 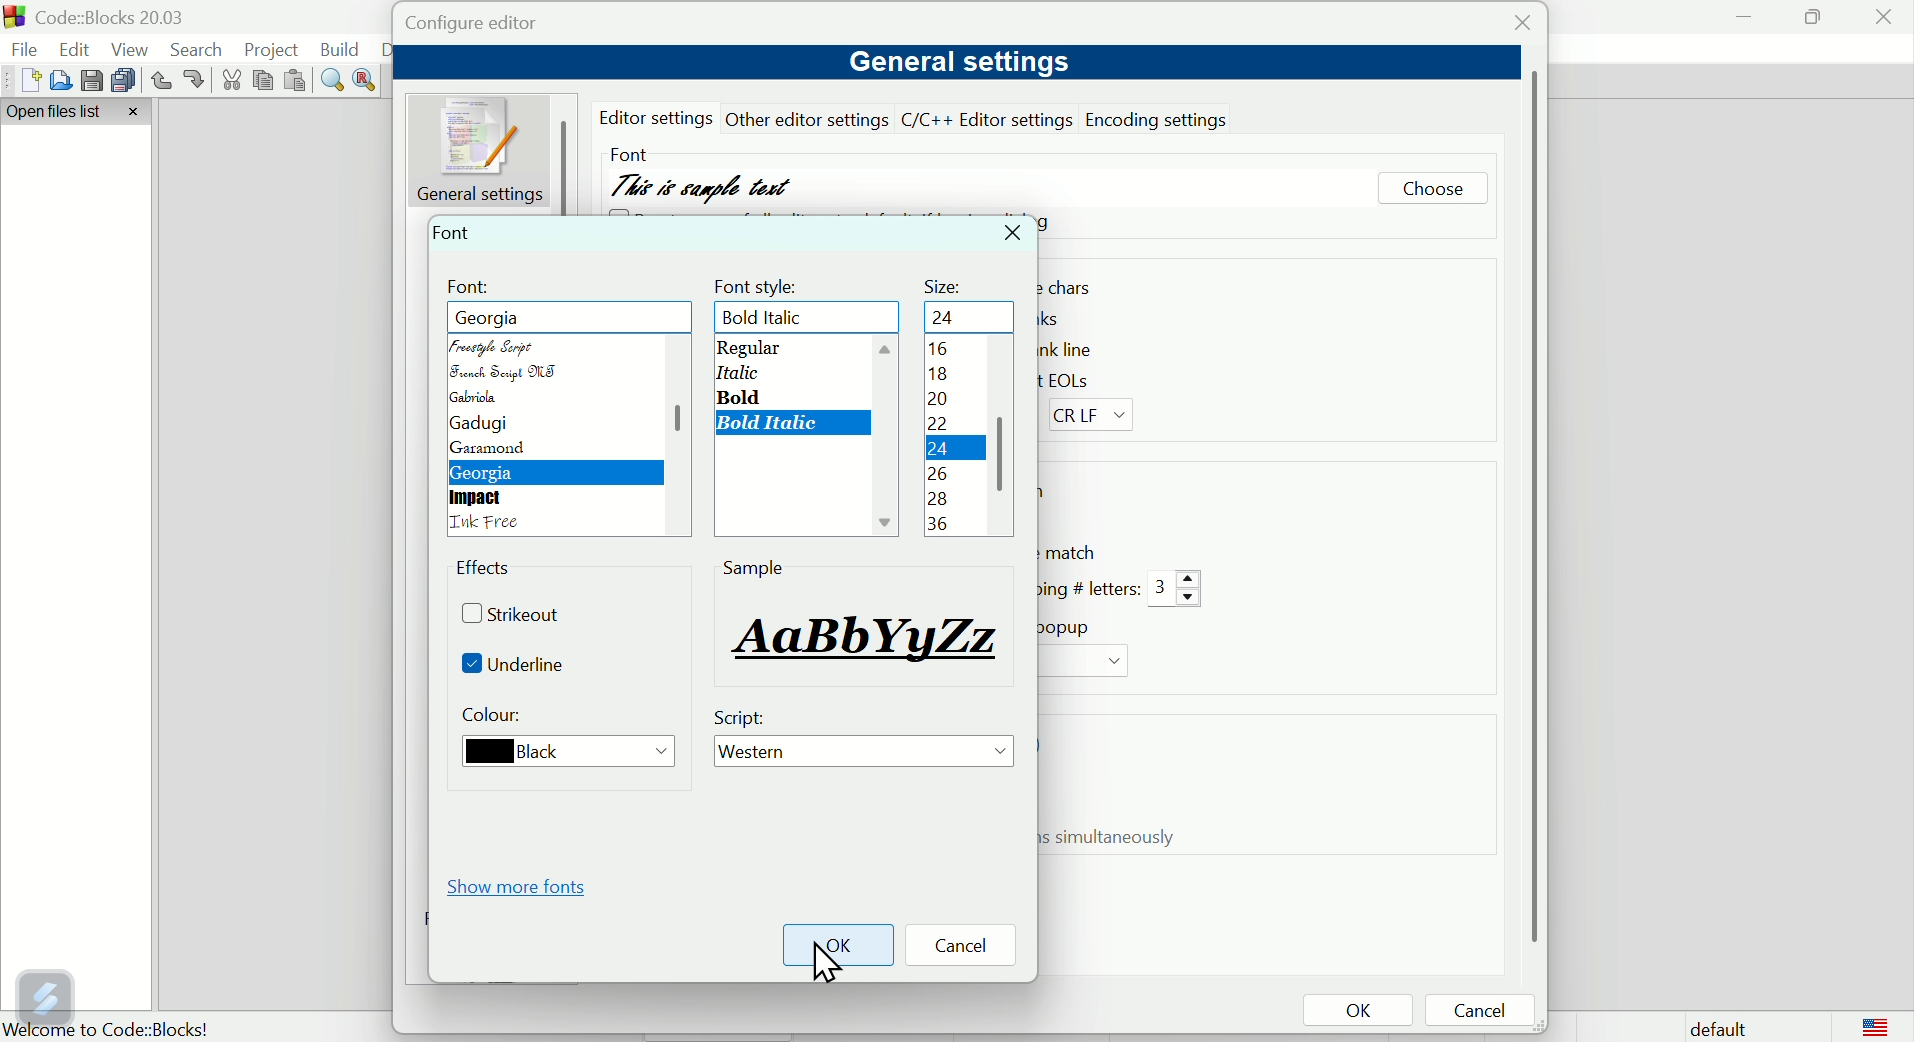 I want to click on Undo, so click(x=160, y=81).